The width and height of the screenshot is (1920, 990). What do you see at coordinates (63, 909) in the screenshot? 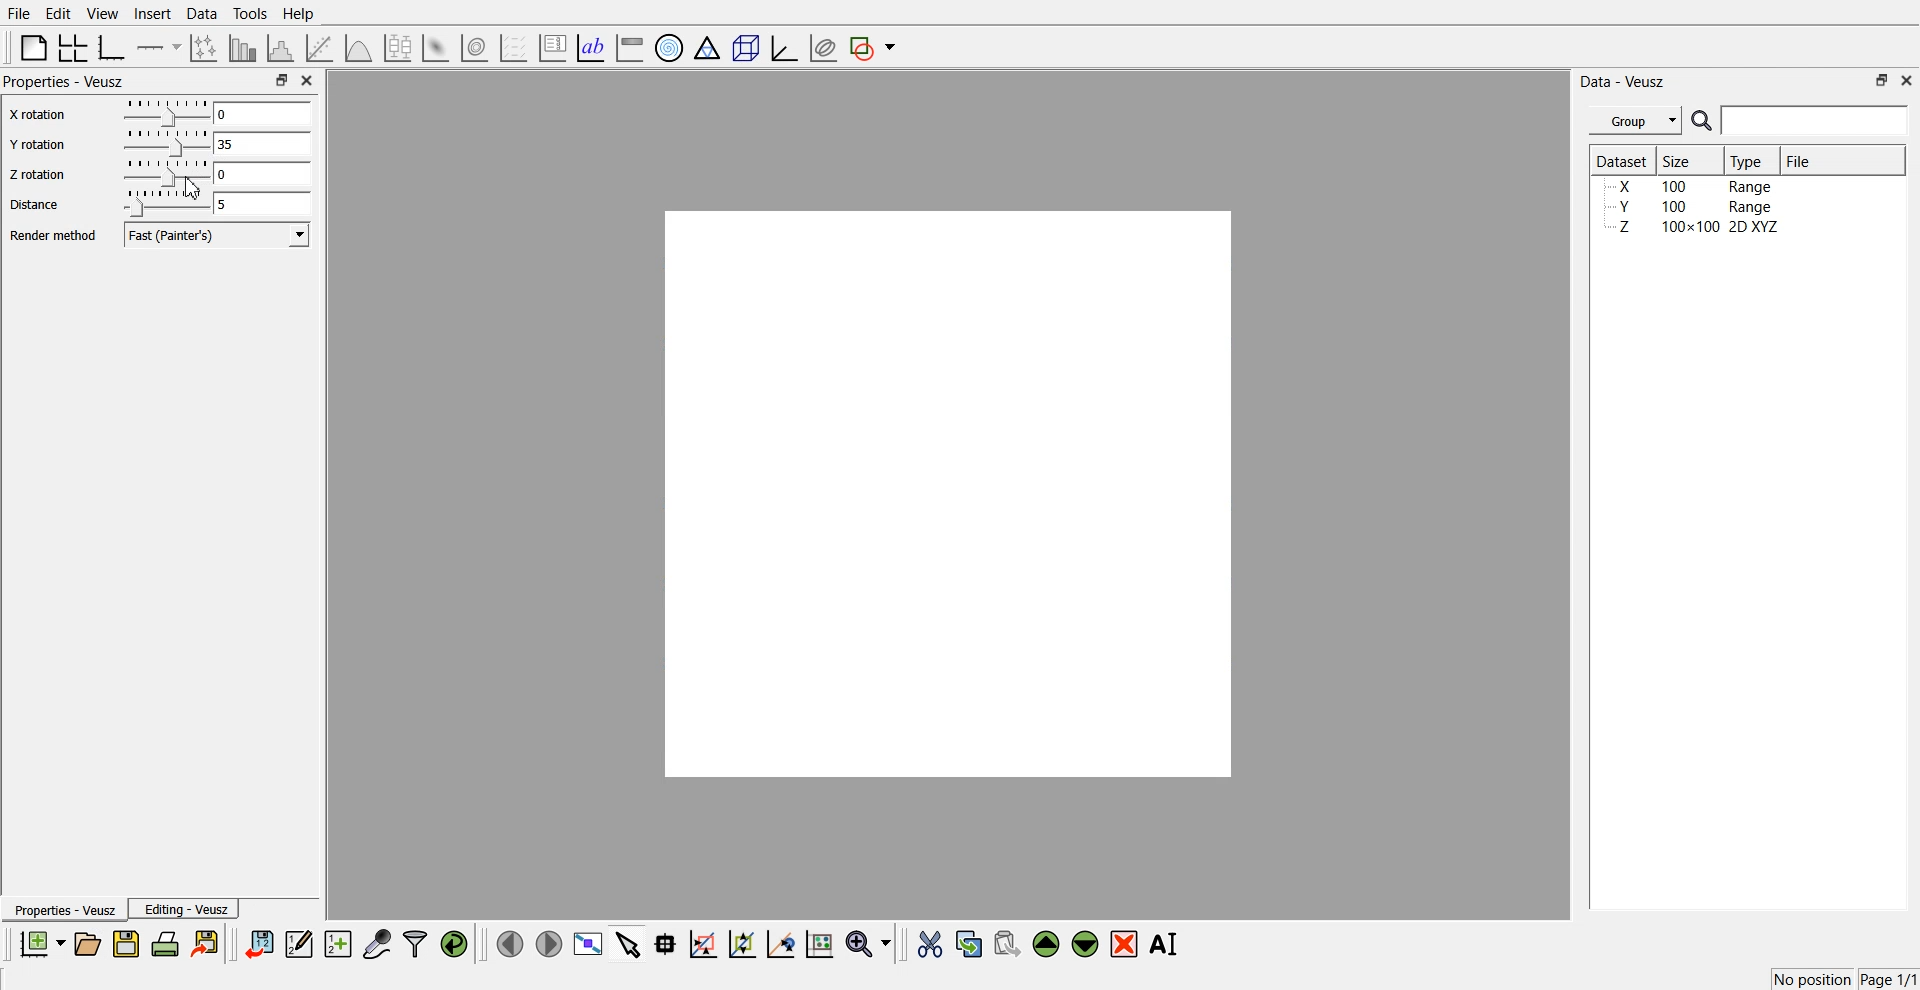
I see `Properties - Veusz` at bounding box center [63, 909].